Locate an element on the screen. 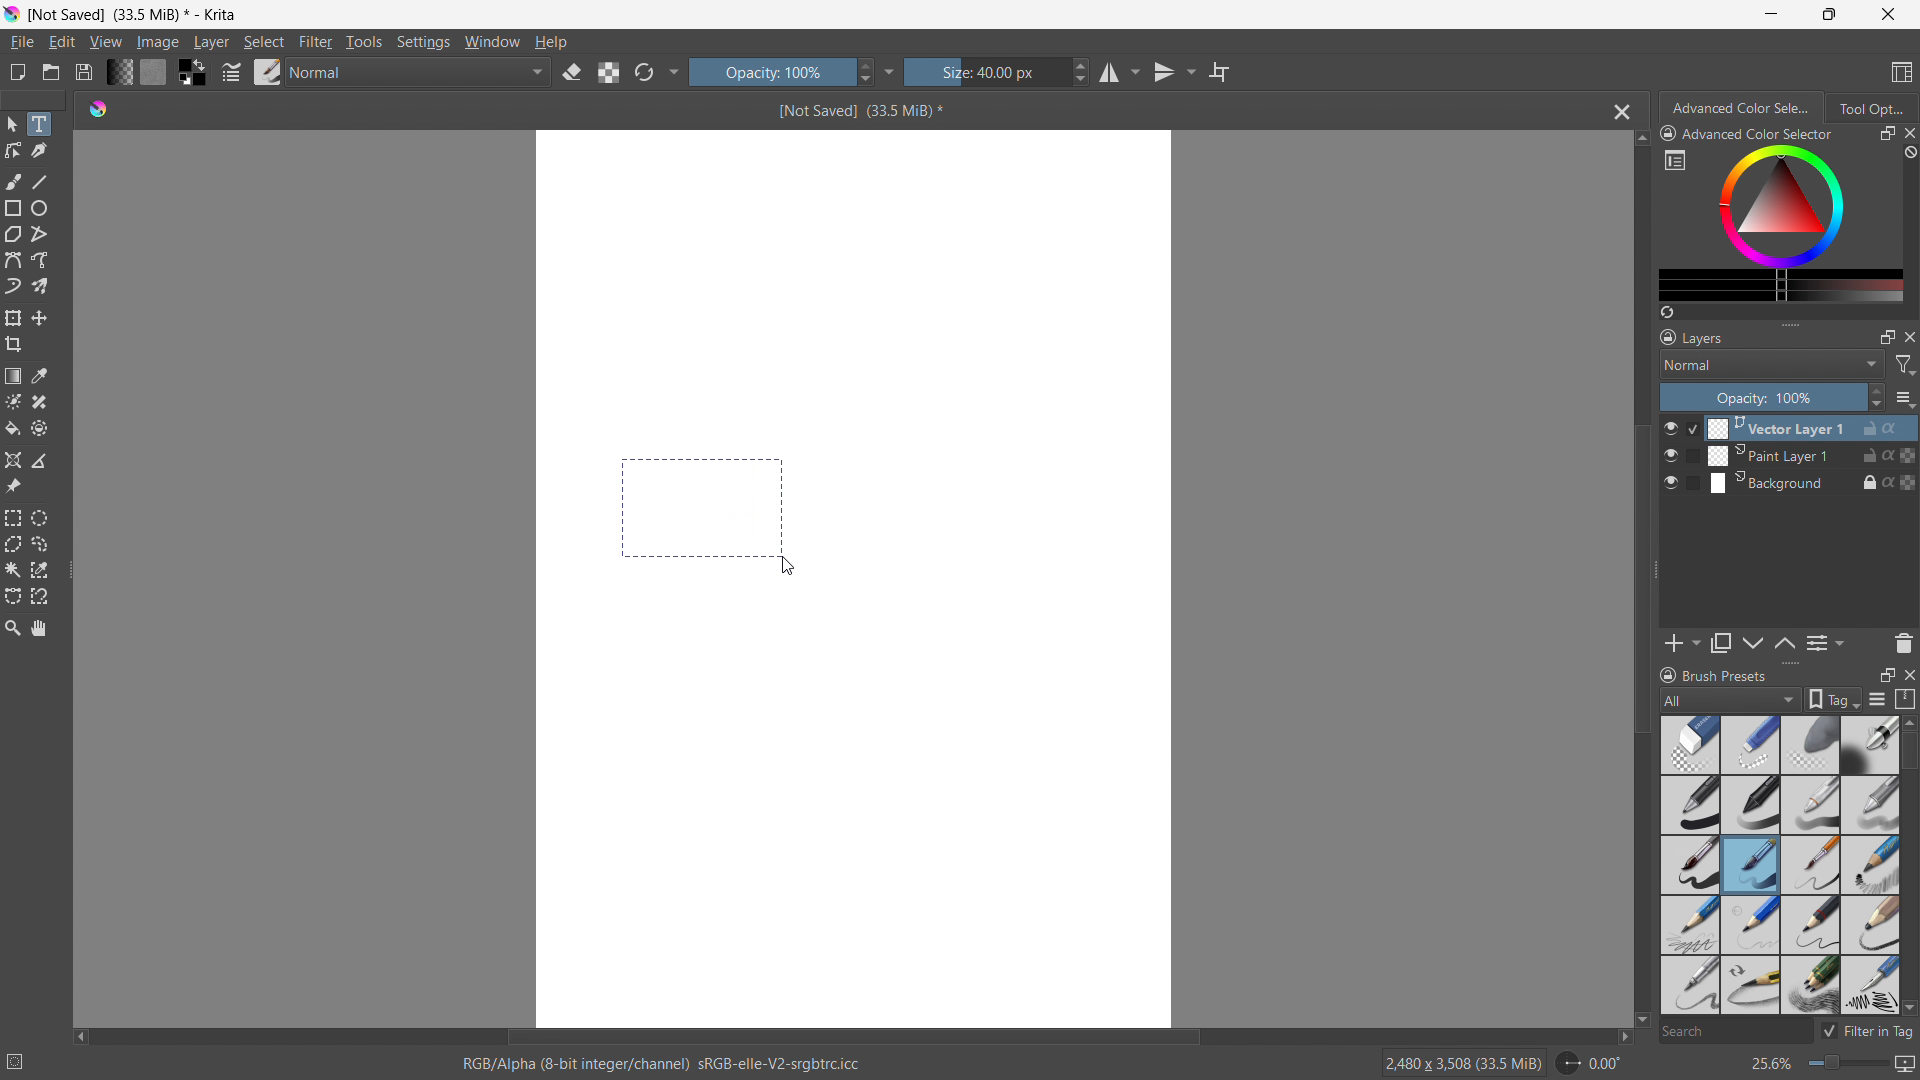 The height and width of the screenshot is (1080, 1920). tools is located at coordinates (365, 42).